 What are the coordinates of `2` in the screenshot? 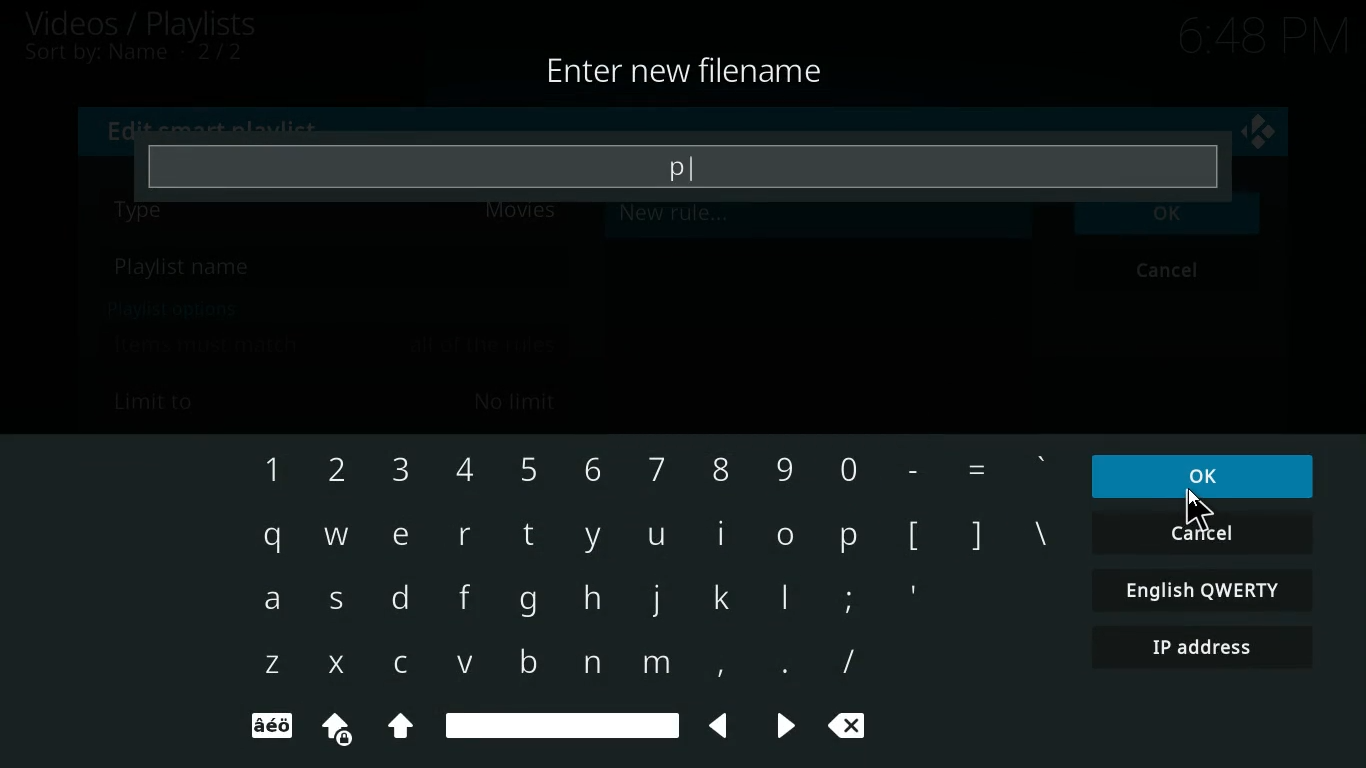 It's located at (329, 471).